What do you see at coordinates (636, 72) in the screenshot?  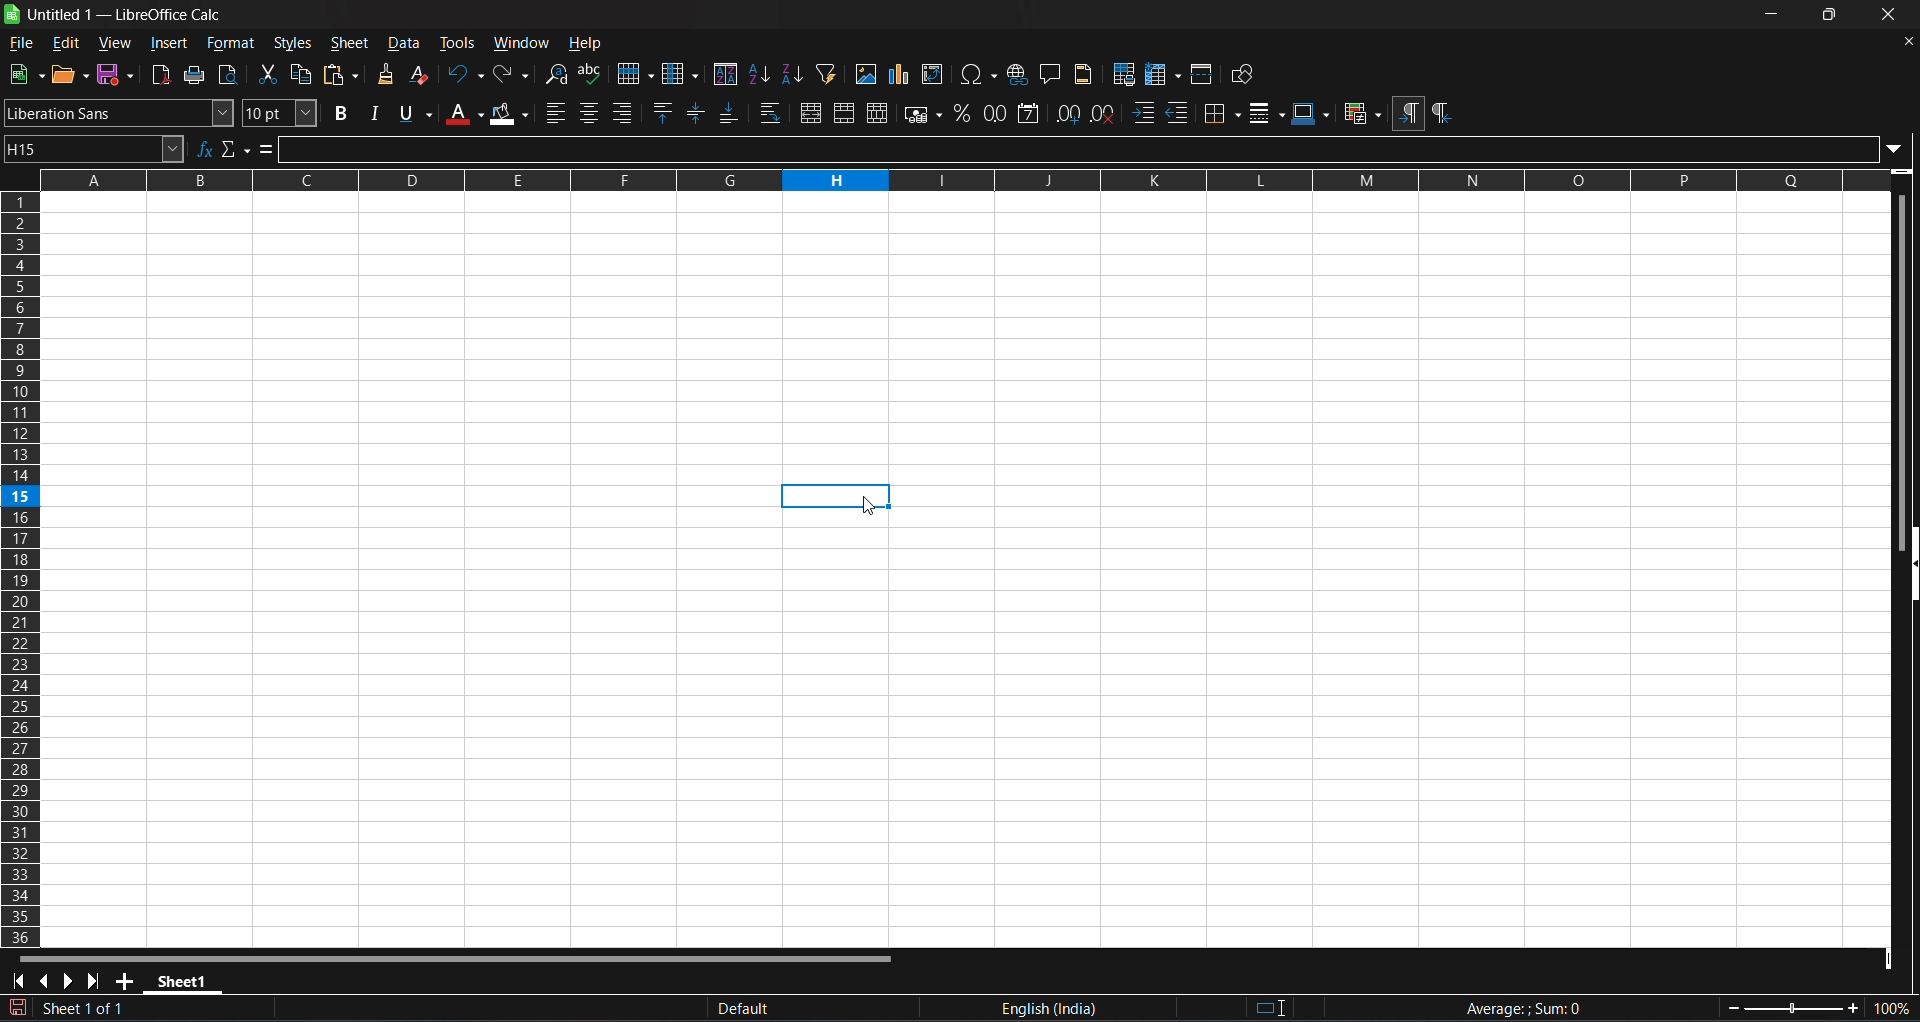 I see `row` at bounding box center [636, 72].